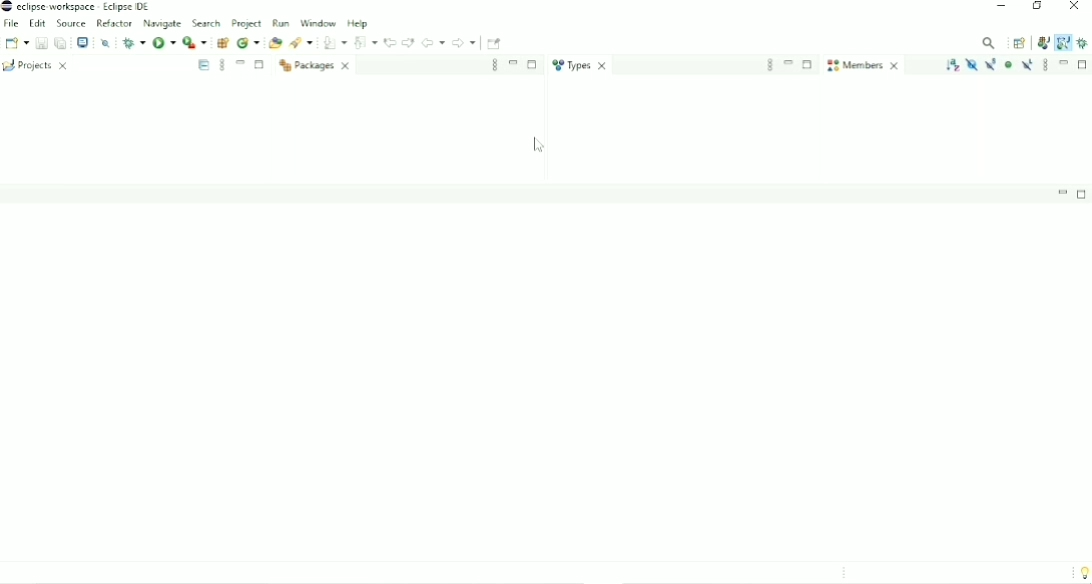 Image resolution: width=1092 pixels, height=584 pixels. I want to click on Run last tool, so click(222, 41).